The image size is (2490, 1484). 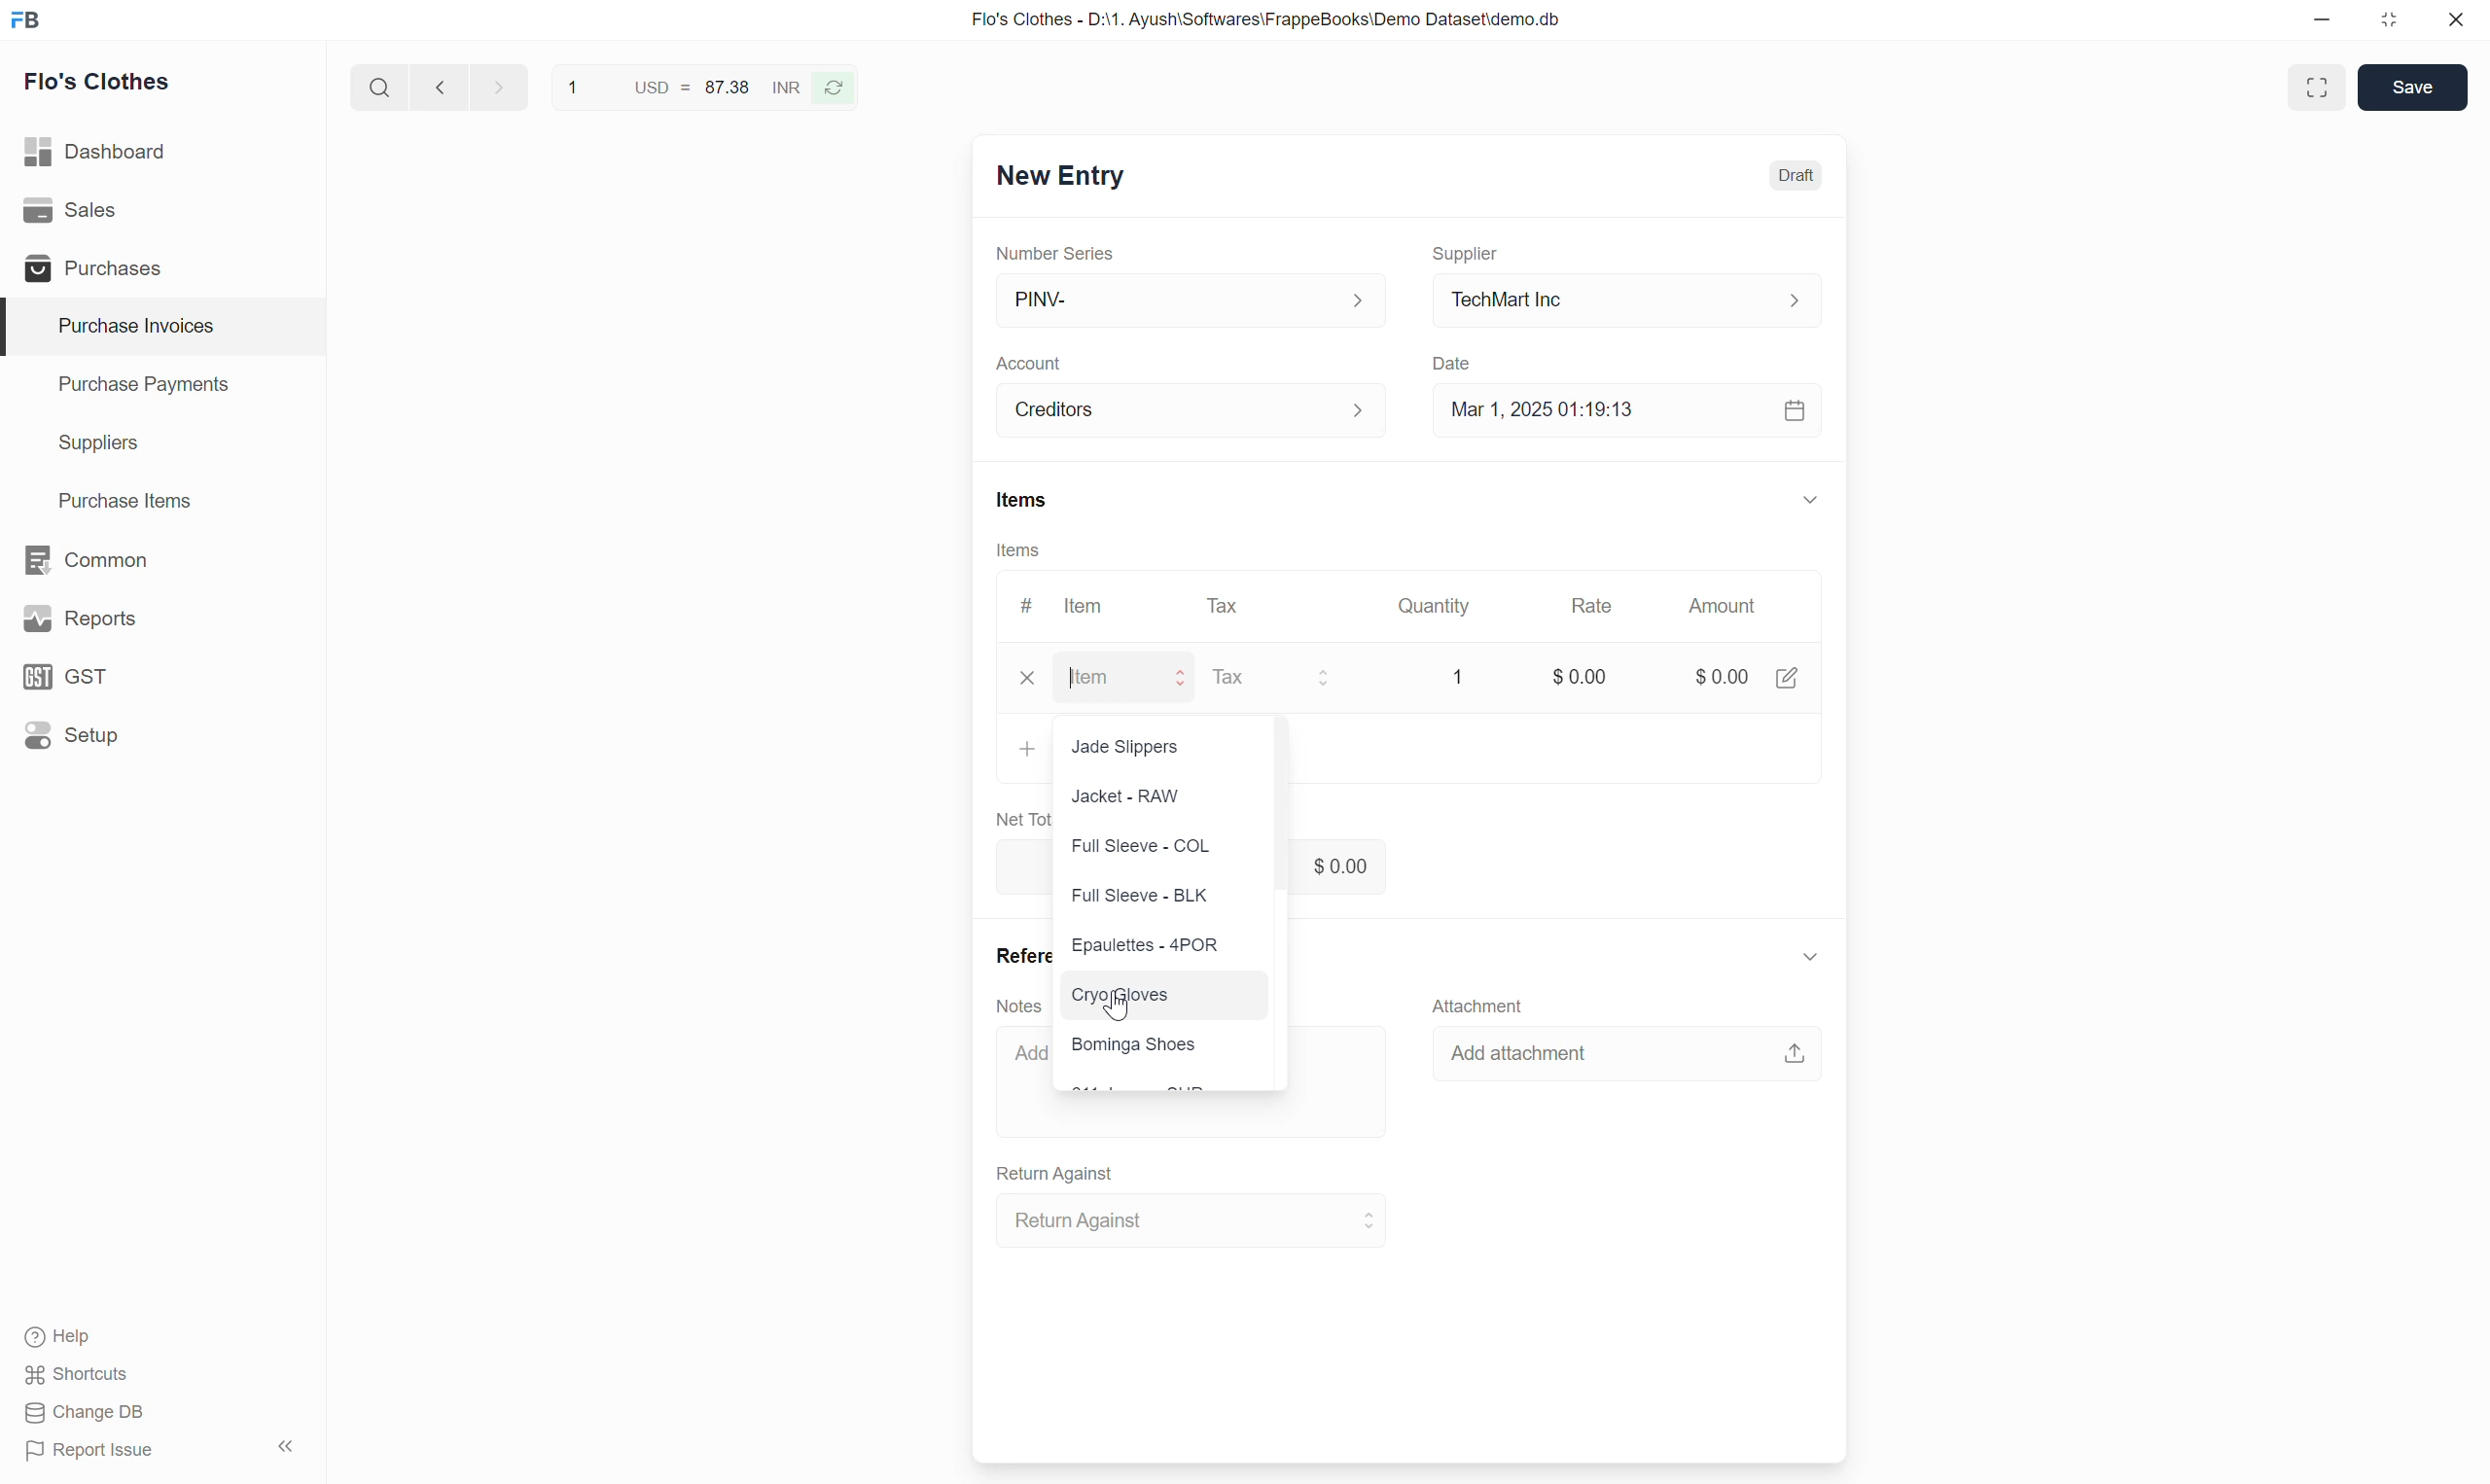 What do you see at coordinates (1153, 945) in the screenshot?
I see `Epaulettes - 4POR` at bounding box center [1153, 945].